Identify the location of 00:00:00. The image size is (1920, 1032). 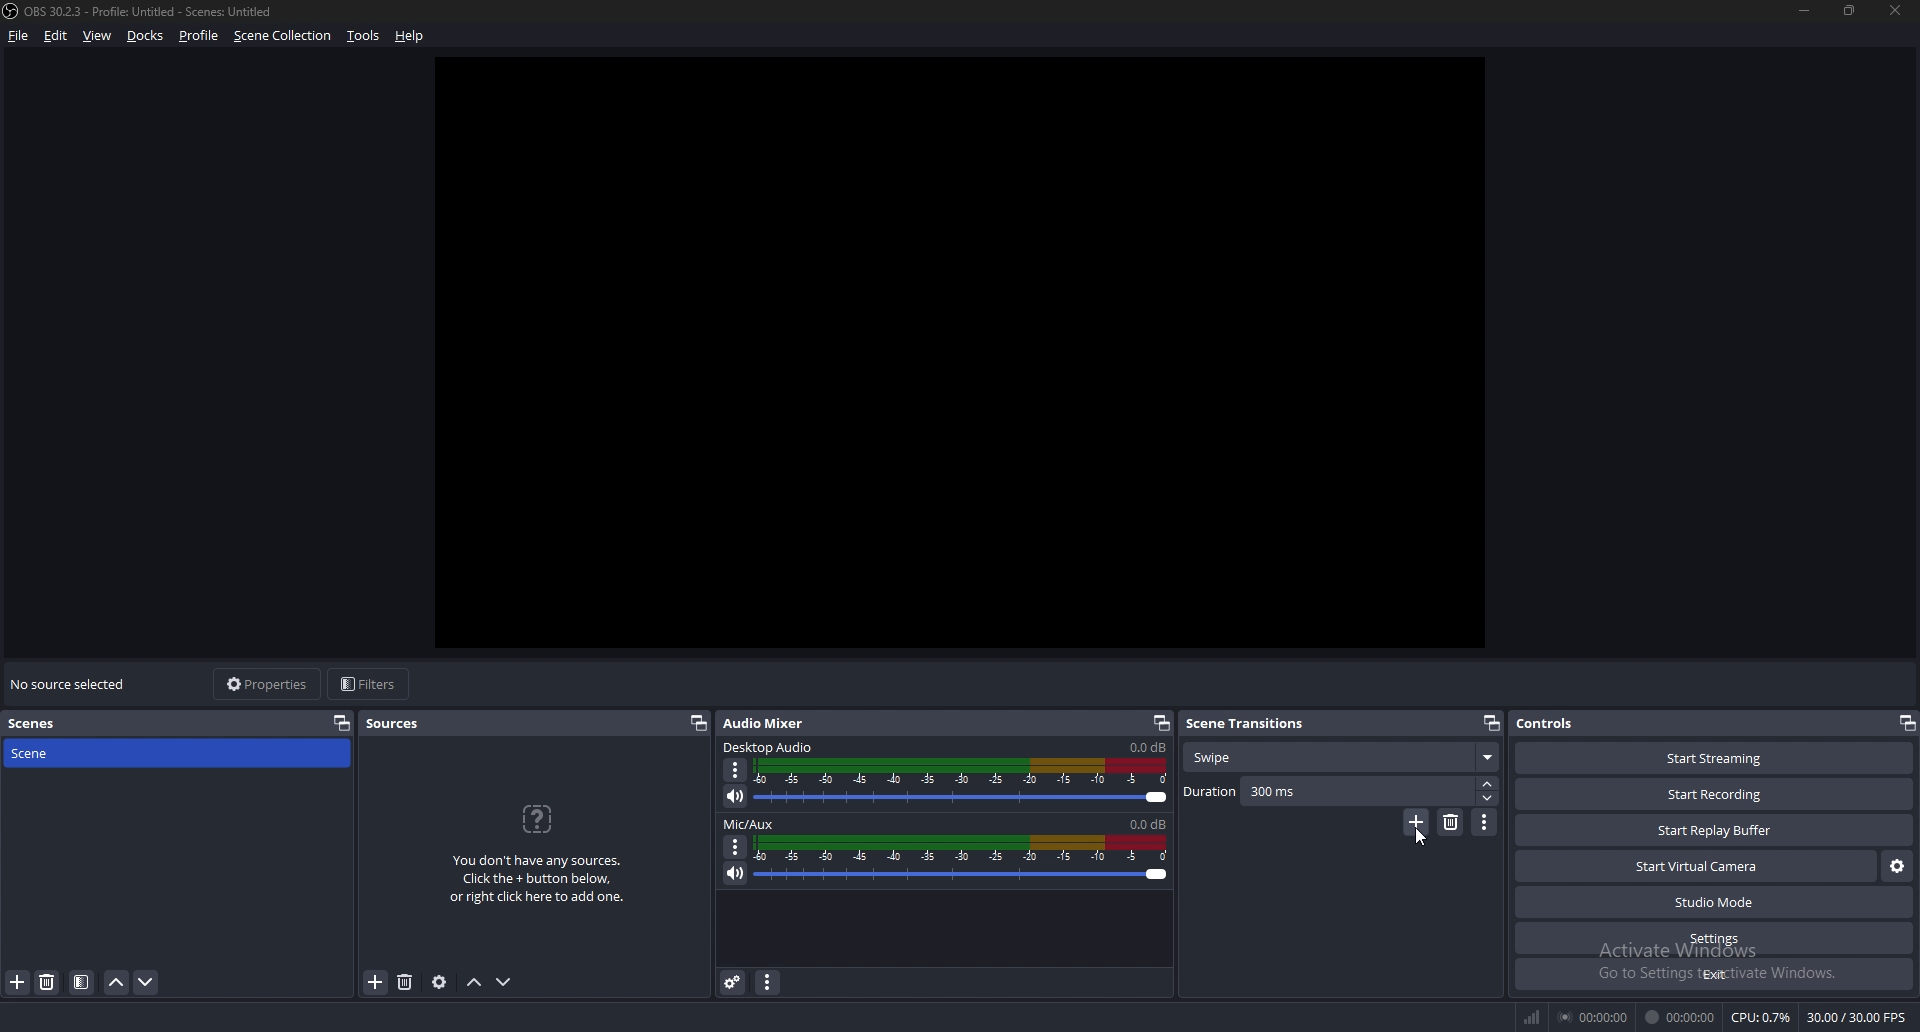
(1594, 1018).